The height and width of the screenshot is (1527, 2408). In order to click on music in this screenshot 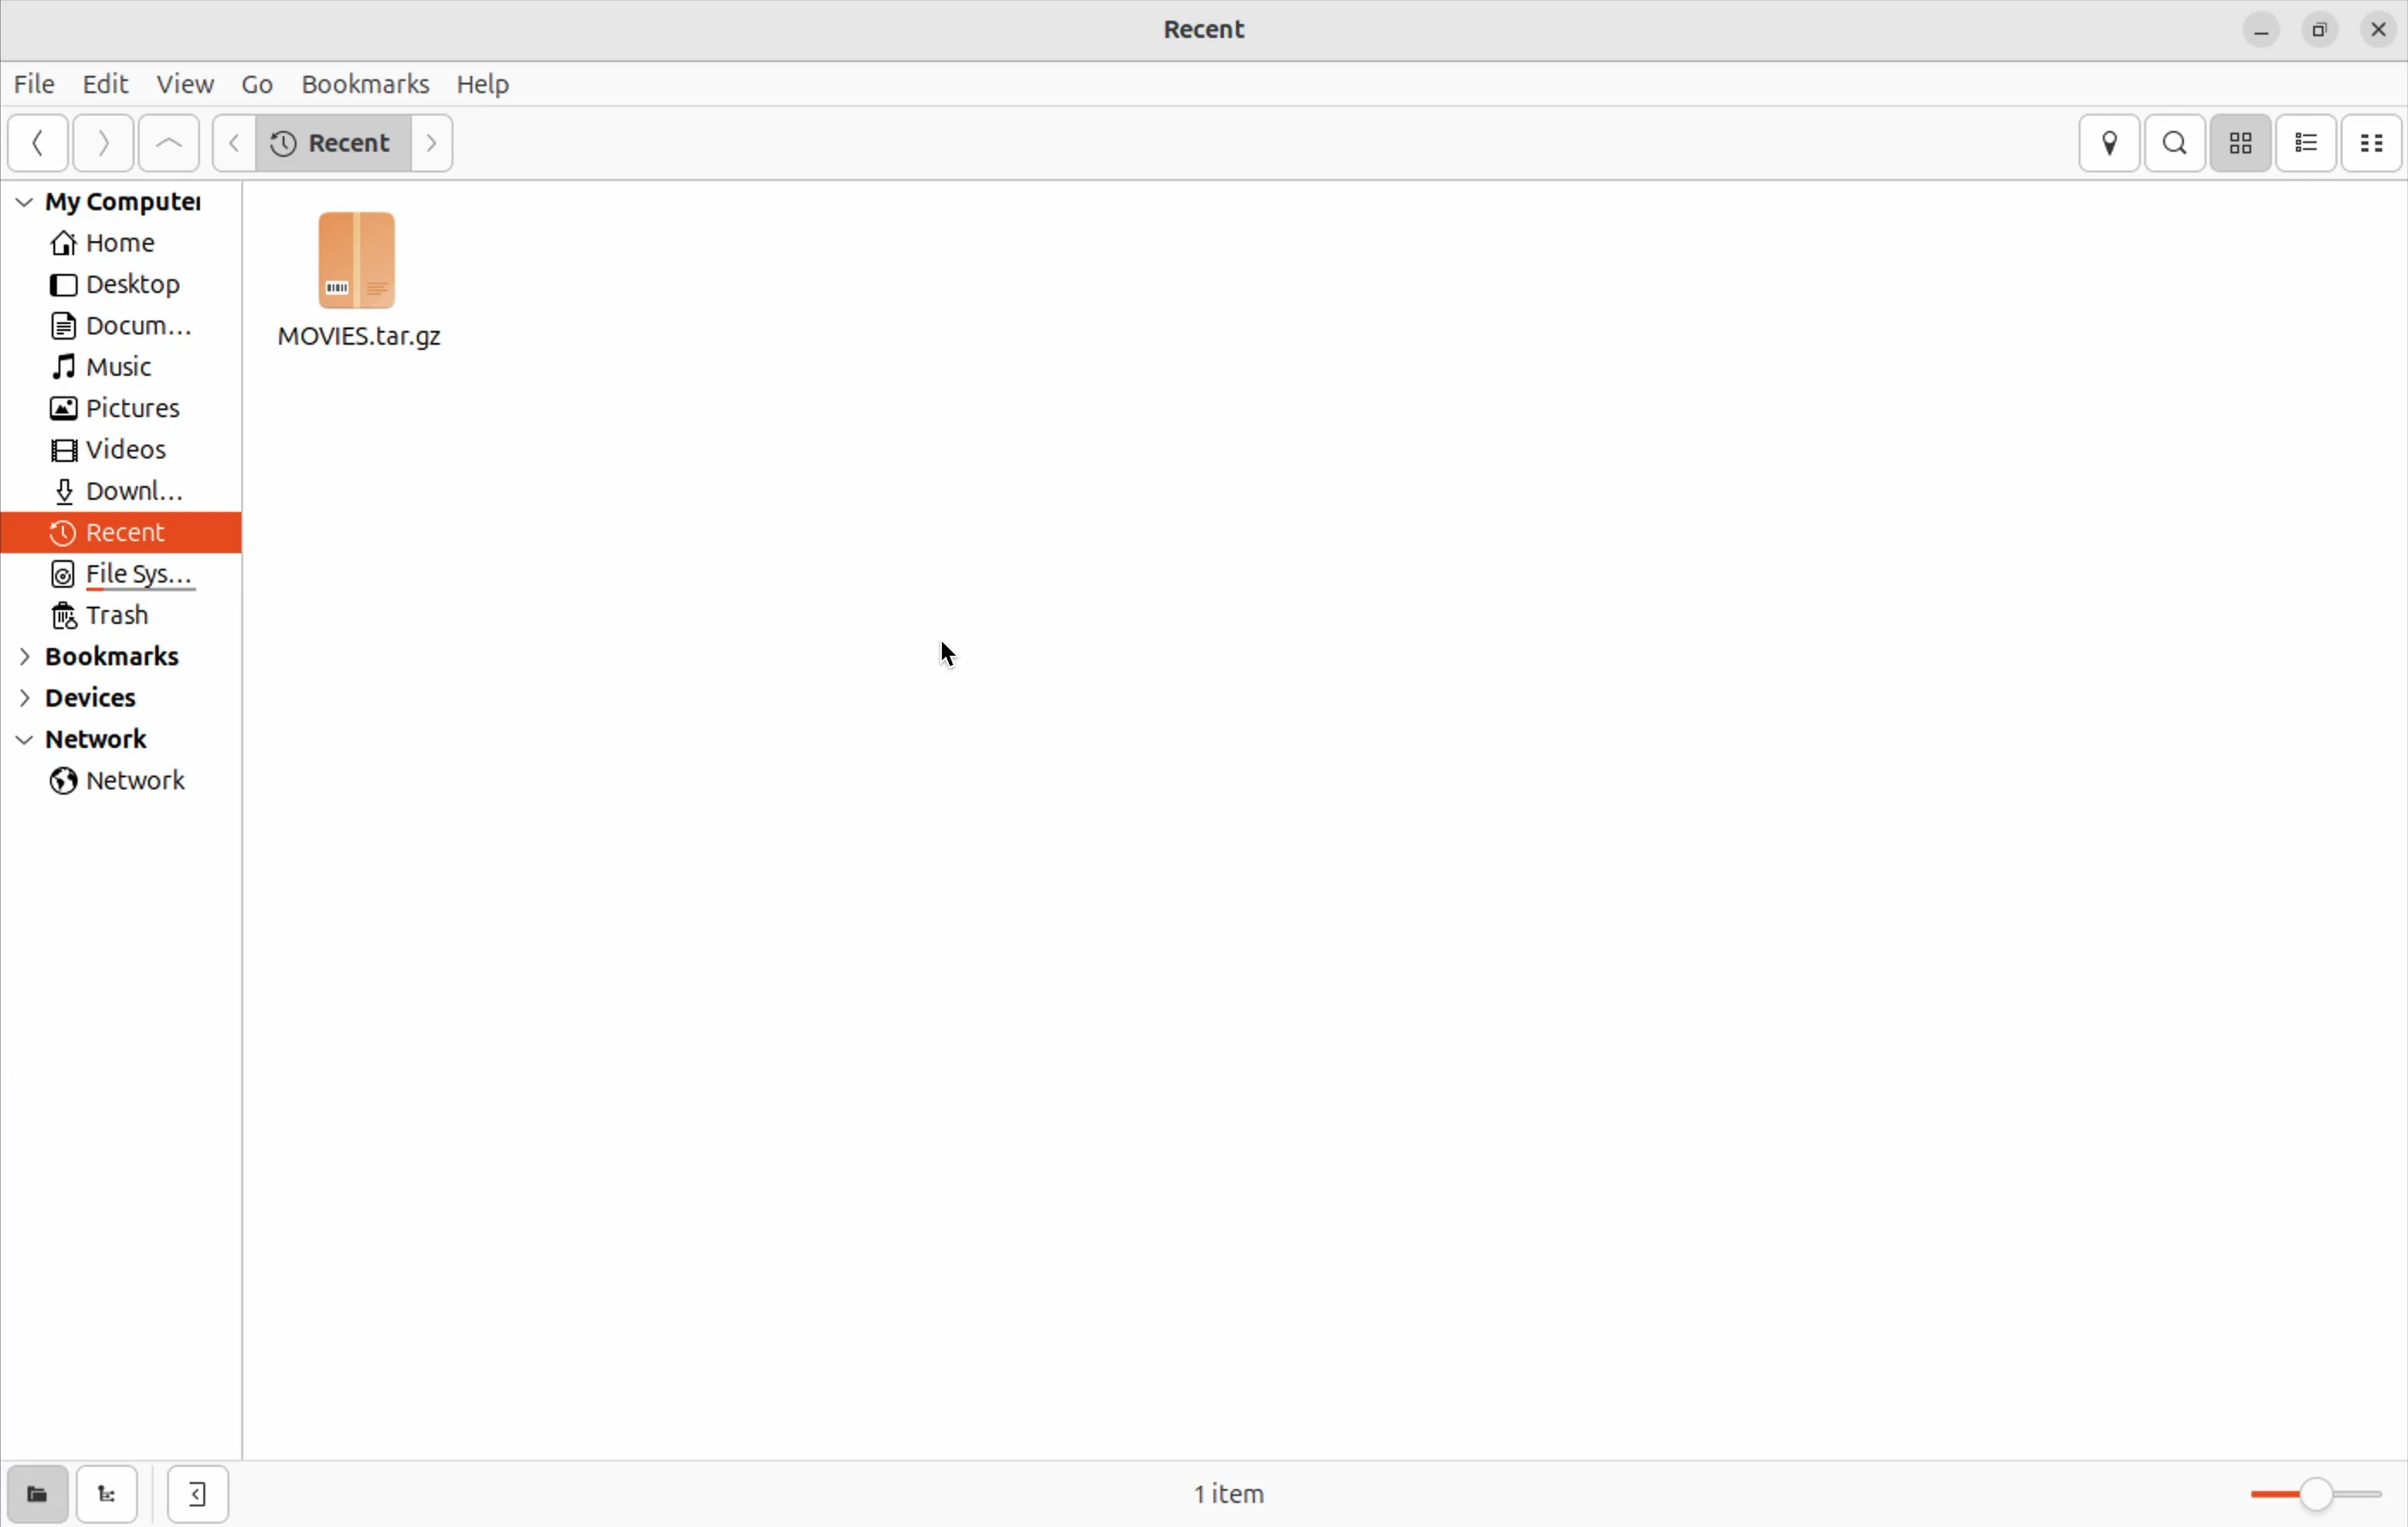, I will do `click(128, 371)`.